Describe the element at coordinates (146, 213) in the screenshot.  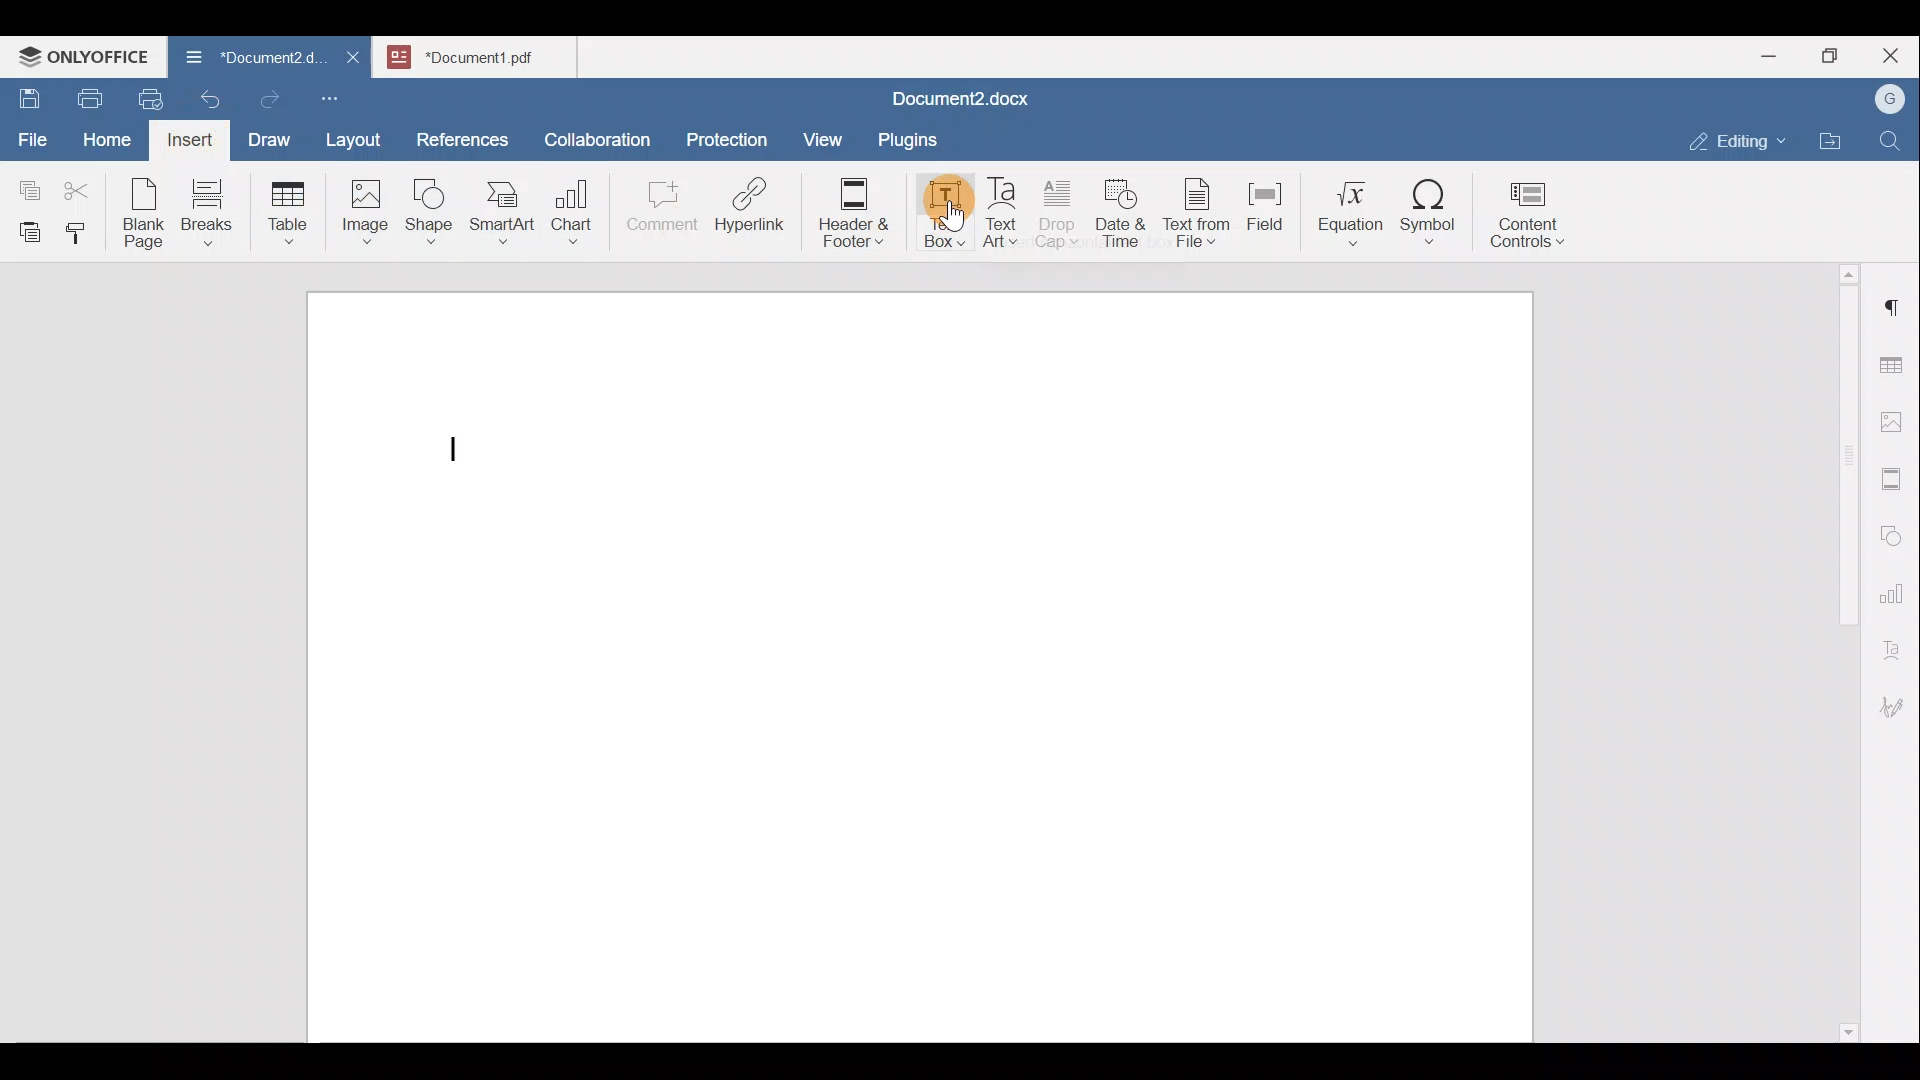
I see `Blank page` at that location.